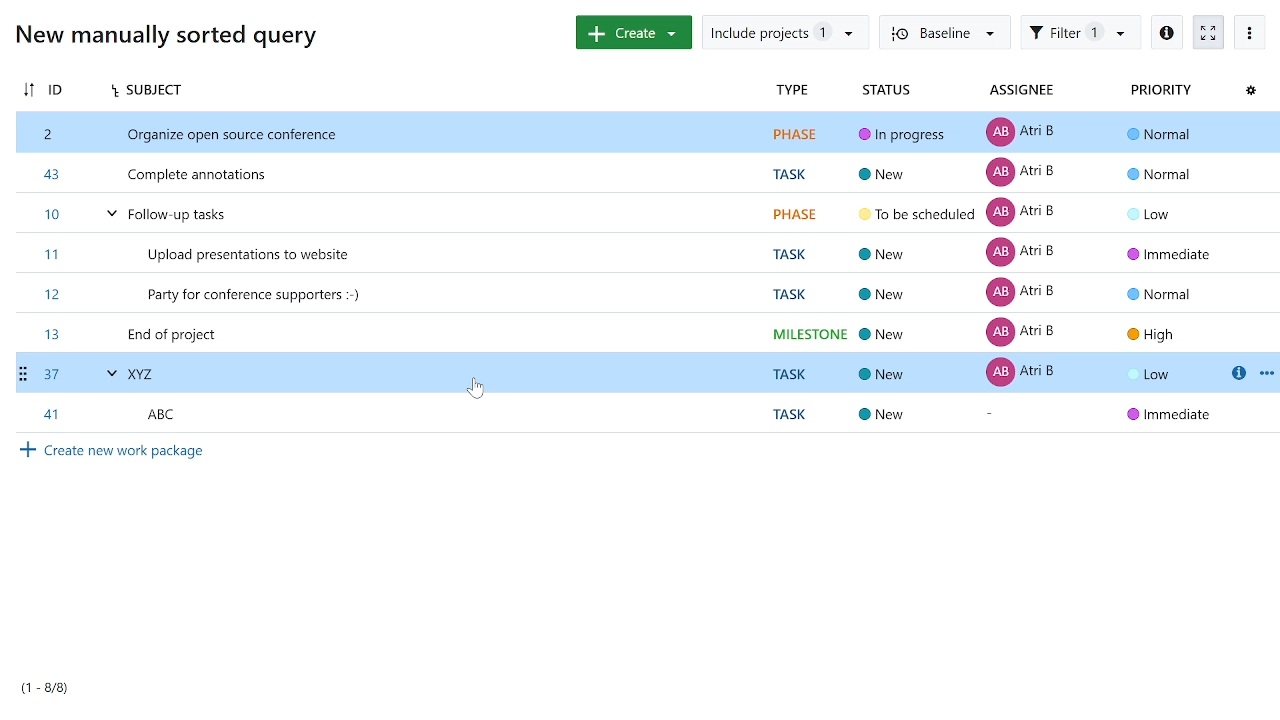 The height and width of the screenshot is (720, 1280). What do you see at coordinates (942, 33) in the screenshot?
I see `baseline` at bounding box center [942, 33].